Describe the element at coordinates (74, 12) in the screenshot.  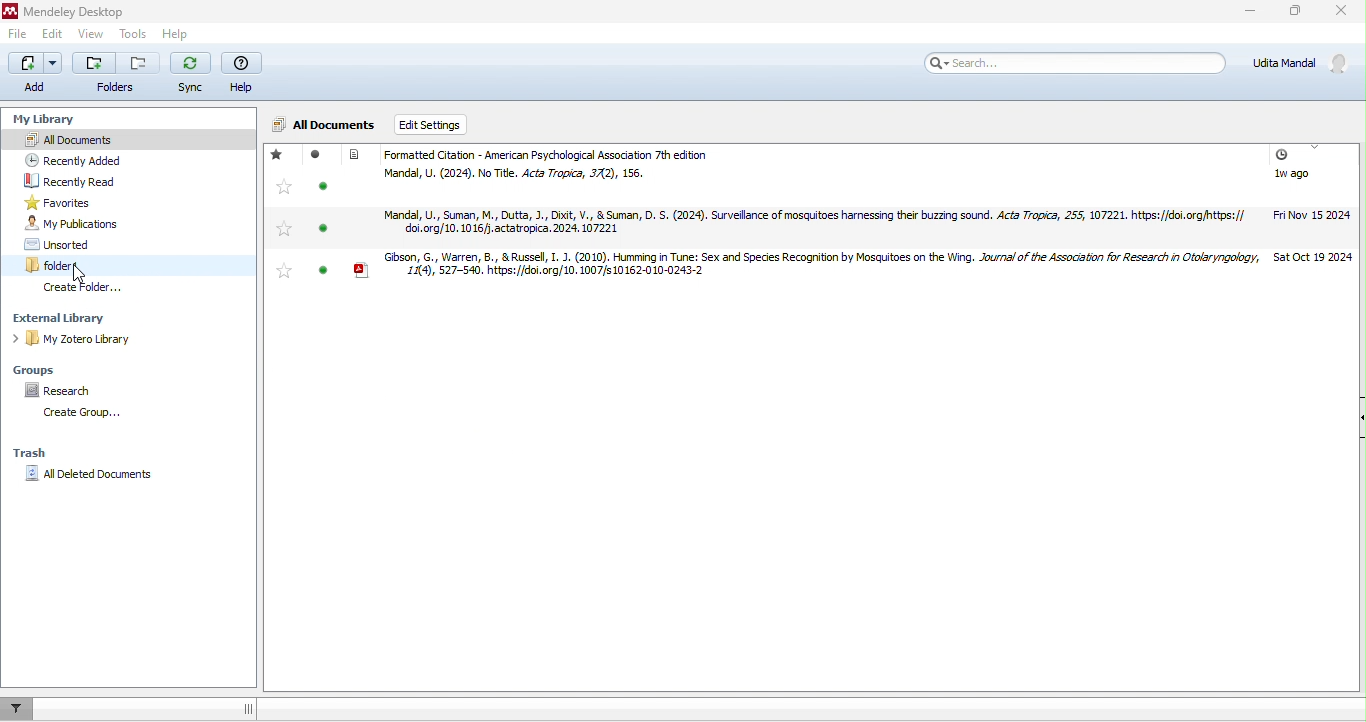
I see `Mendeley Desktop` at that location.